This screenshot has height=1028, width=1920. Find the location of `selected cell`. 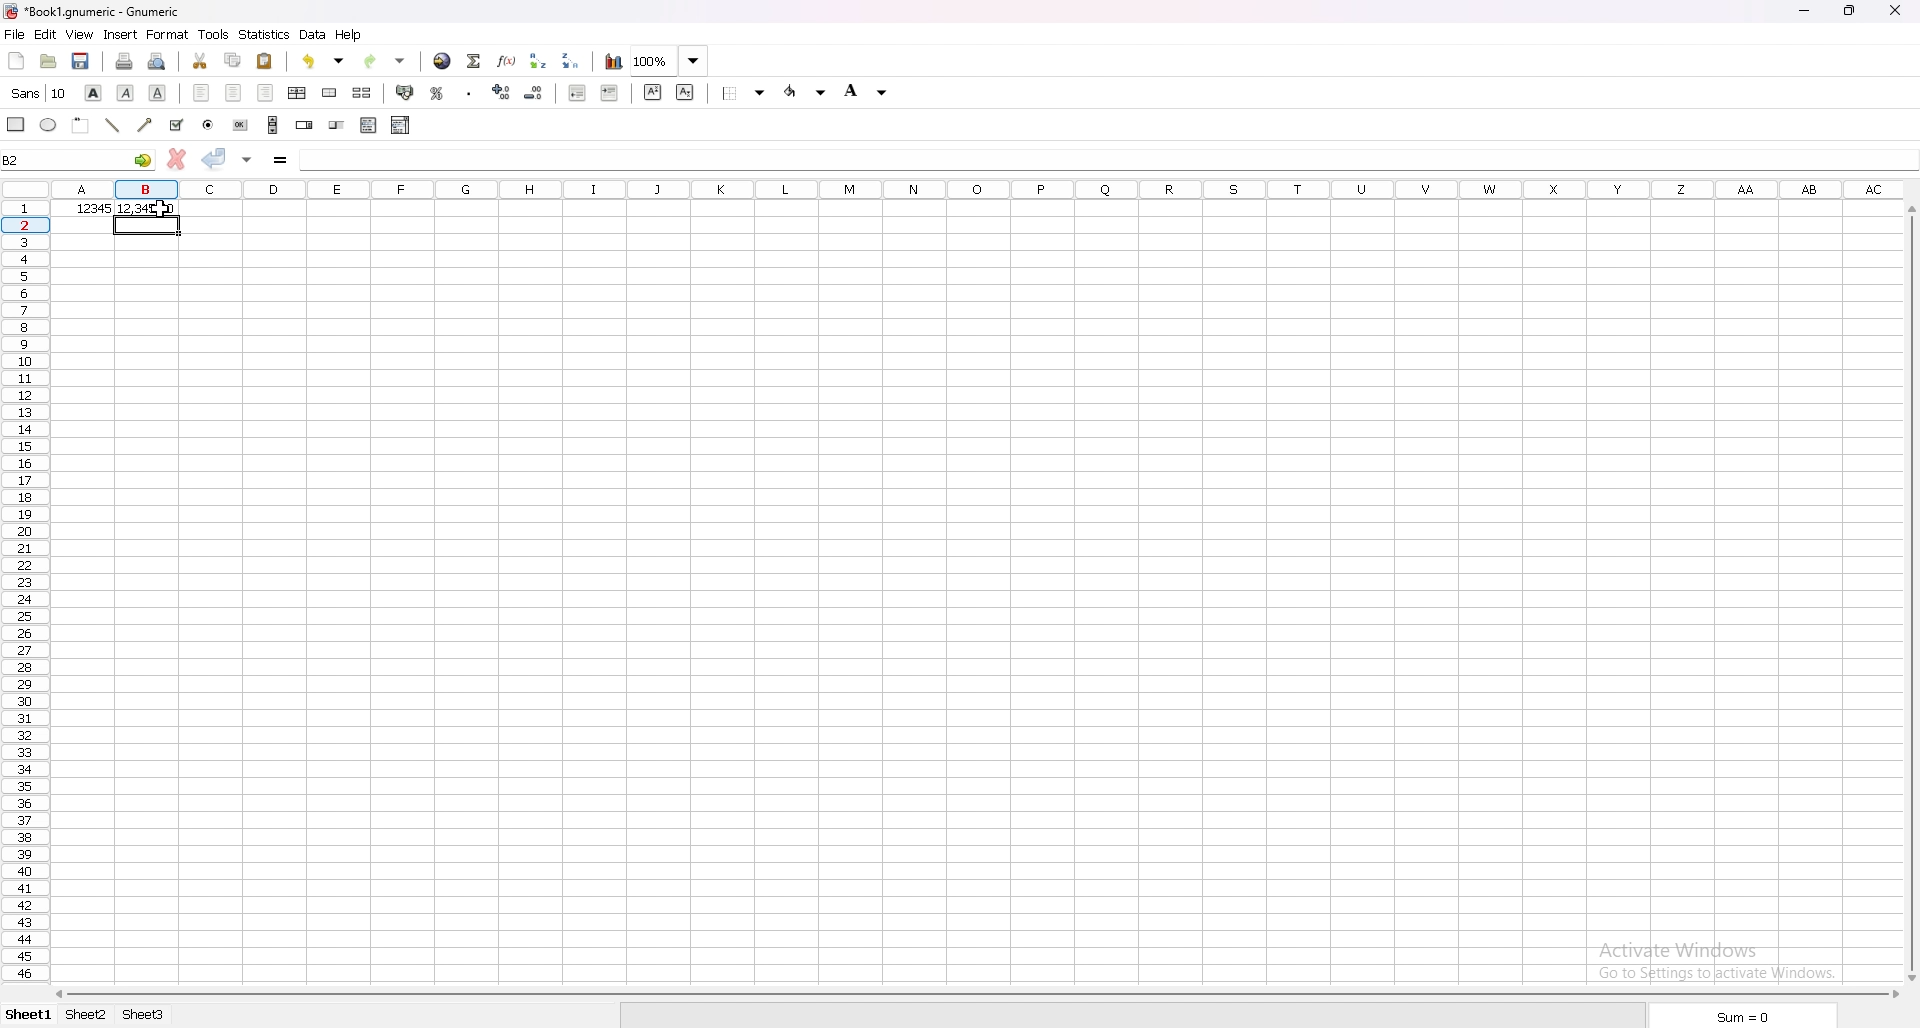

selected cell is located at coordinates (23, 161).